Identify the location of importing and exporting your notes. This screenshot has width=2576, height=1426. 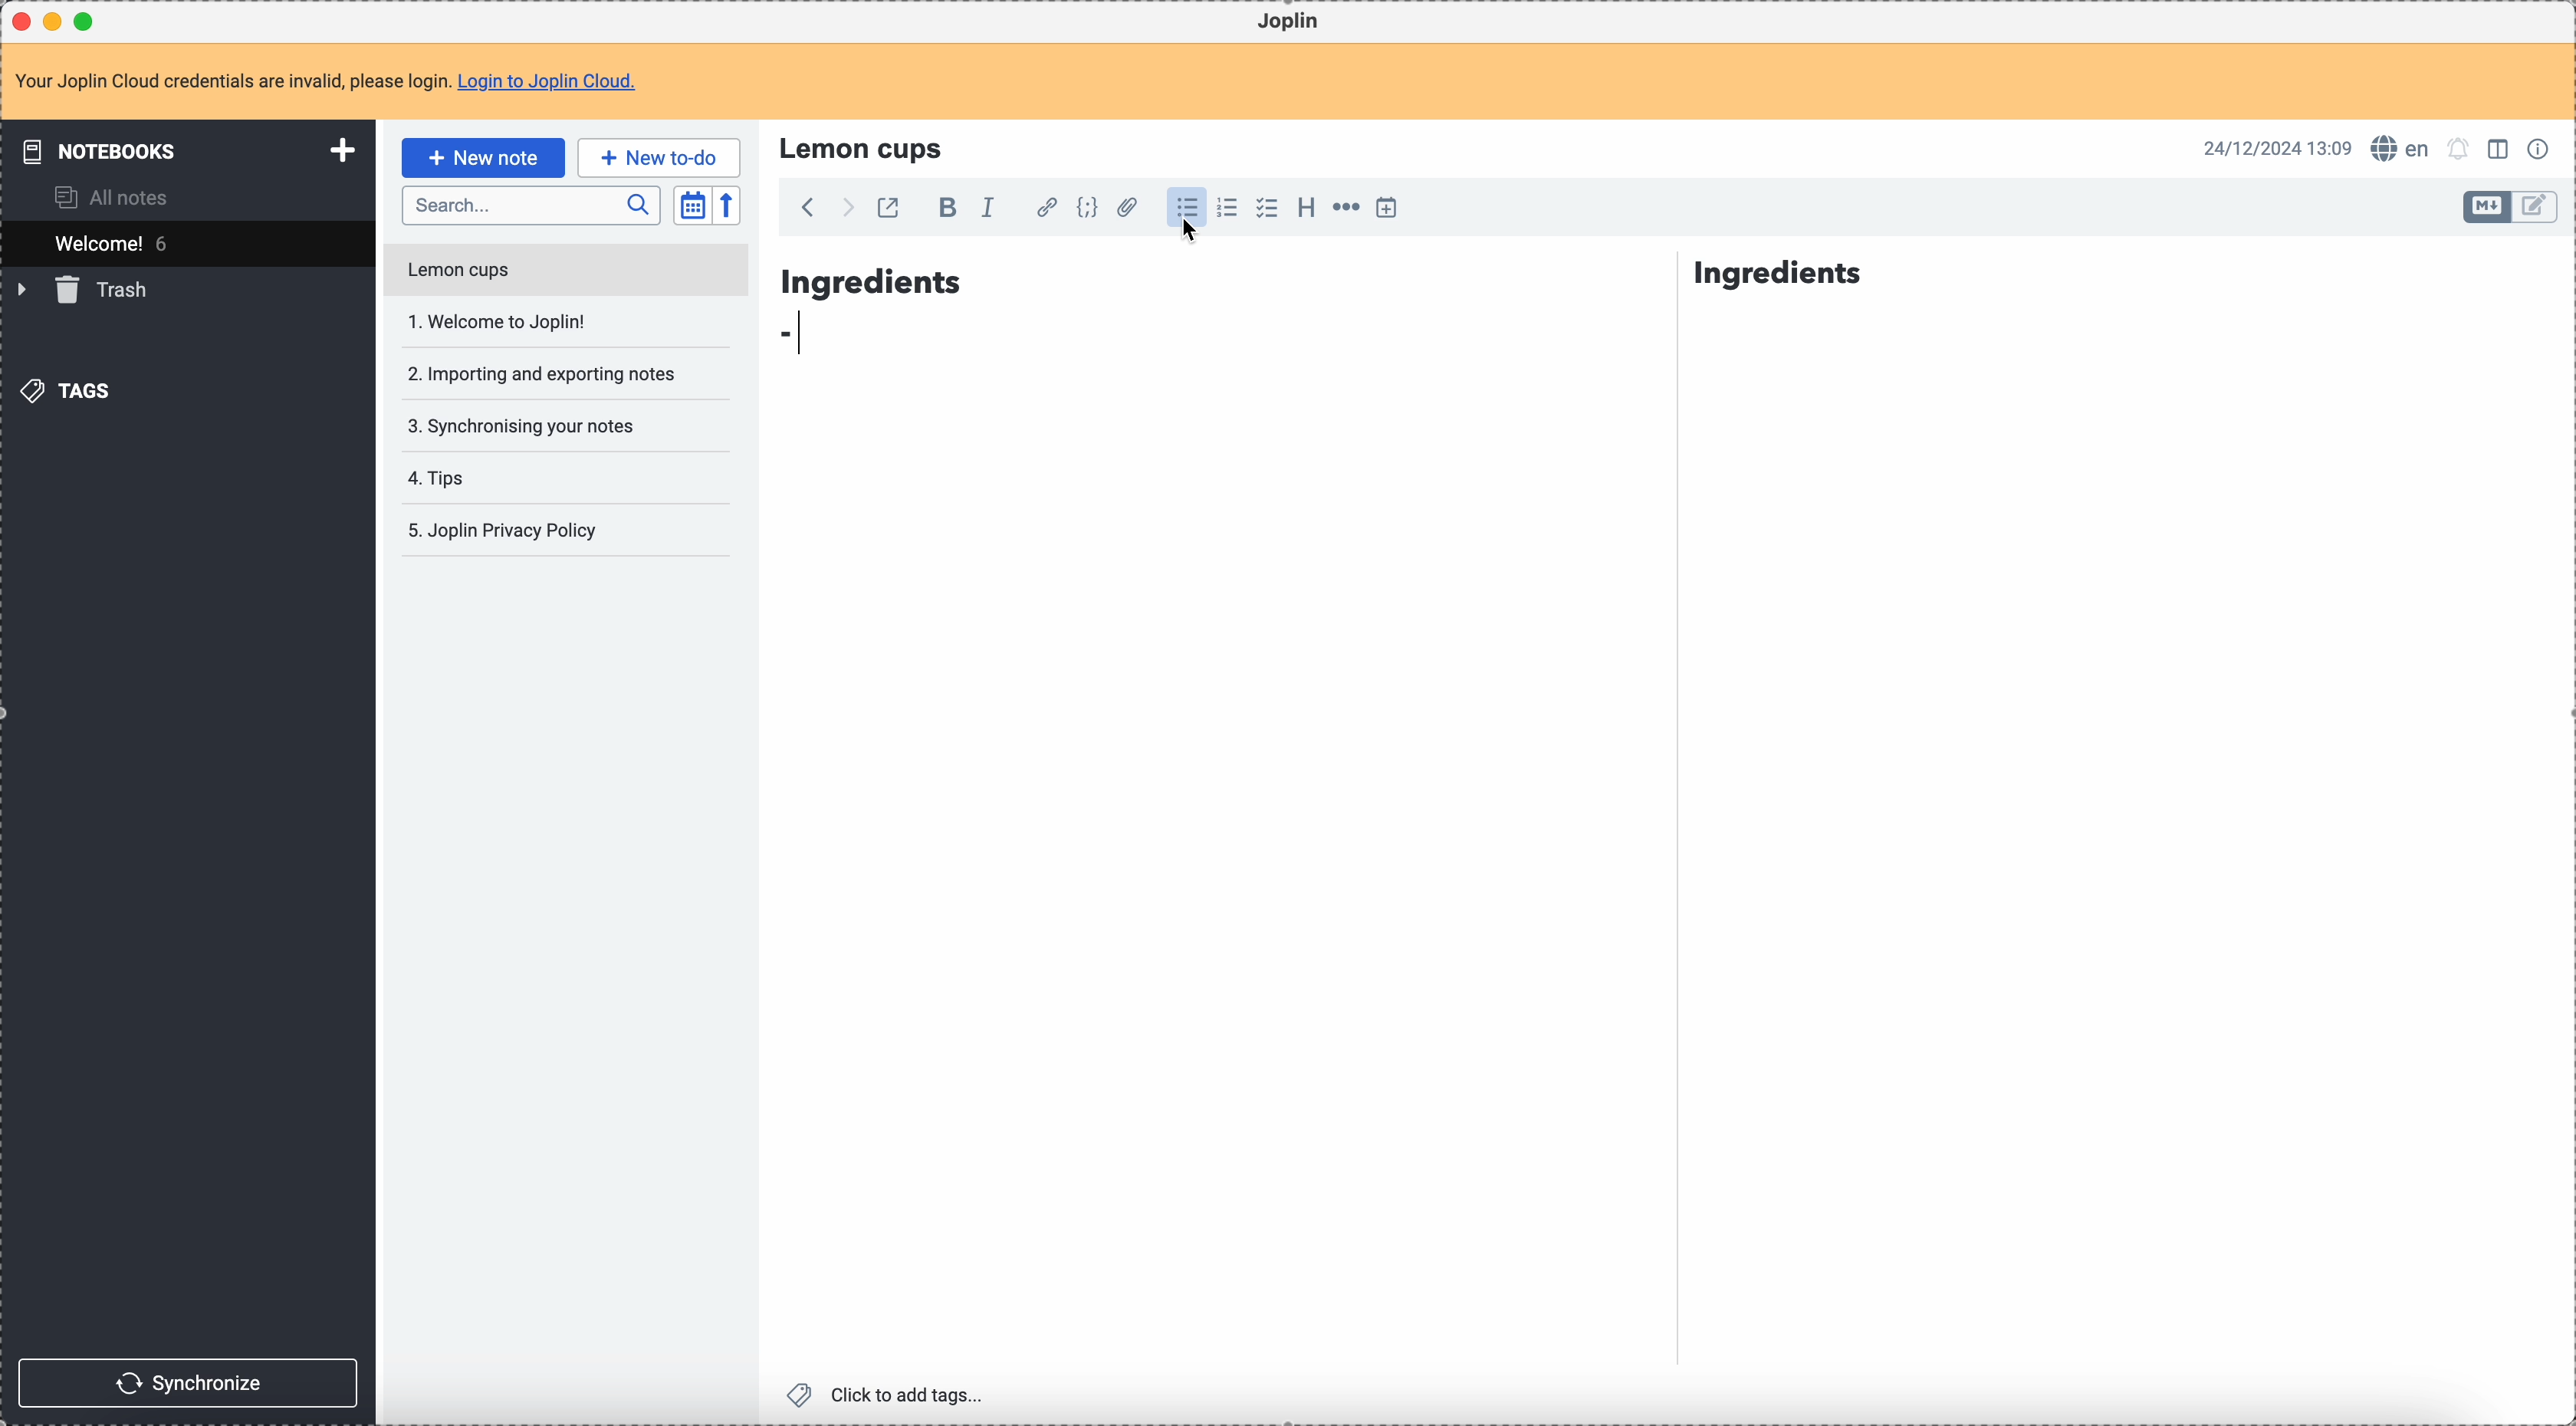
(544, 374).